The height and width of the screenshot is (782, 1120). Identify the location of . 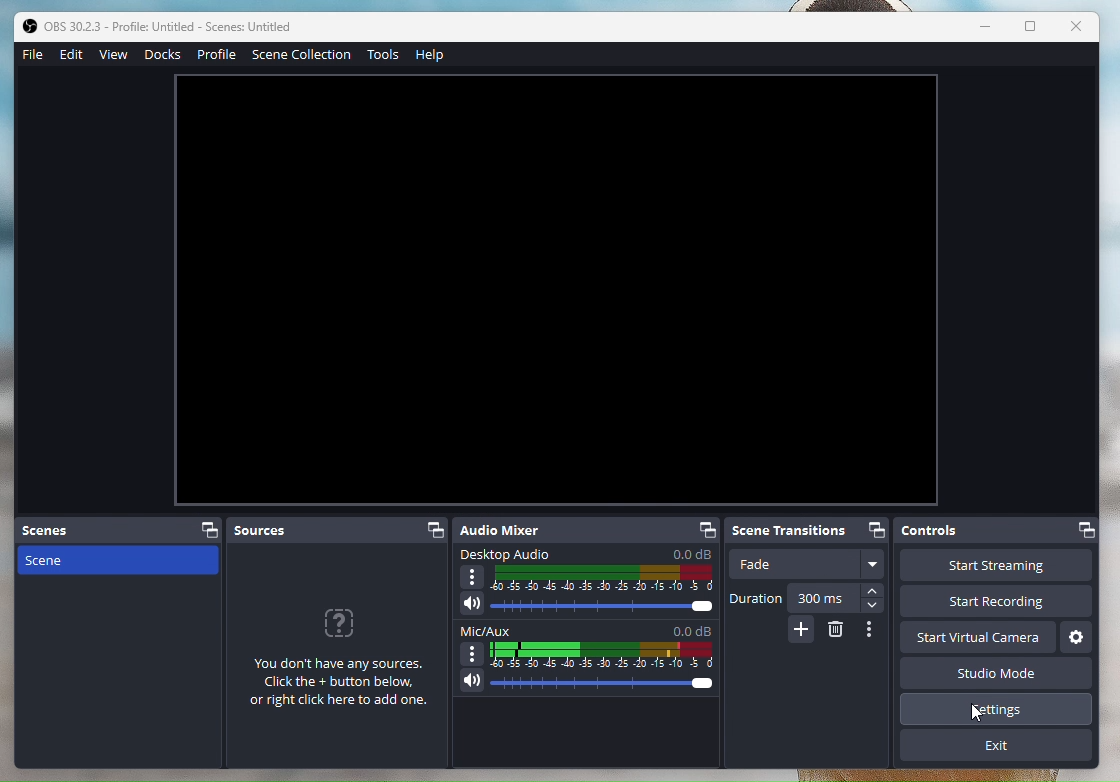
(995, 675).